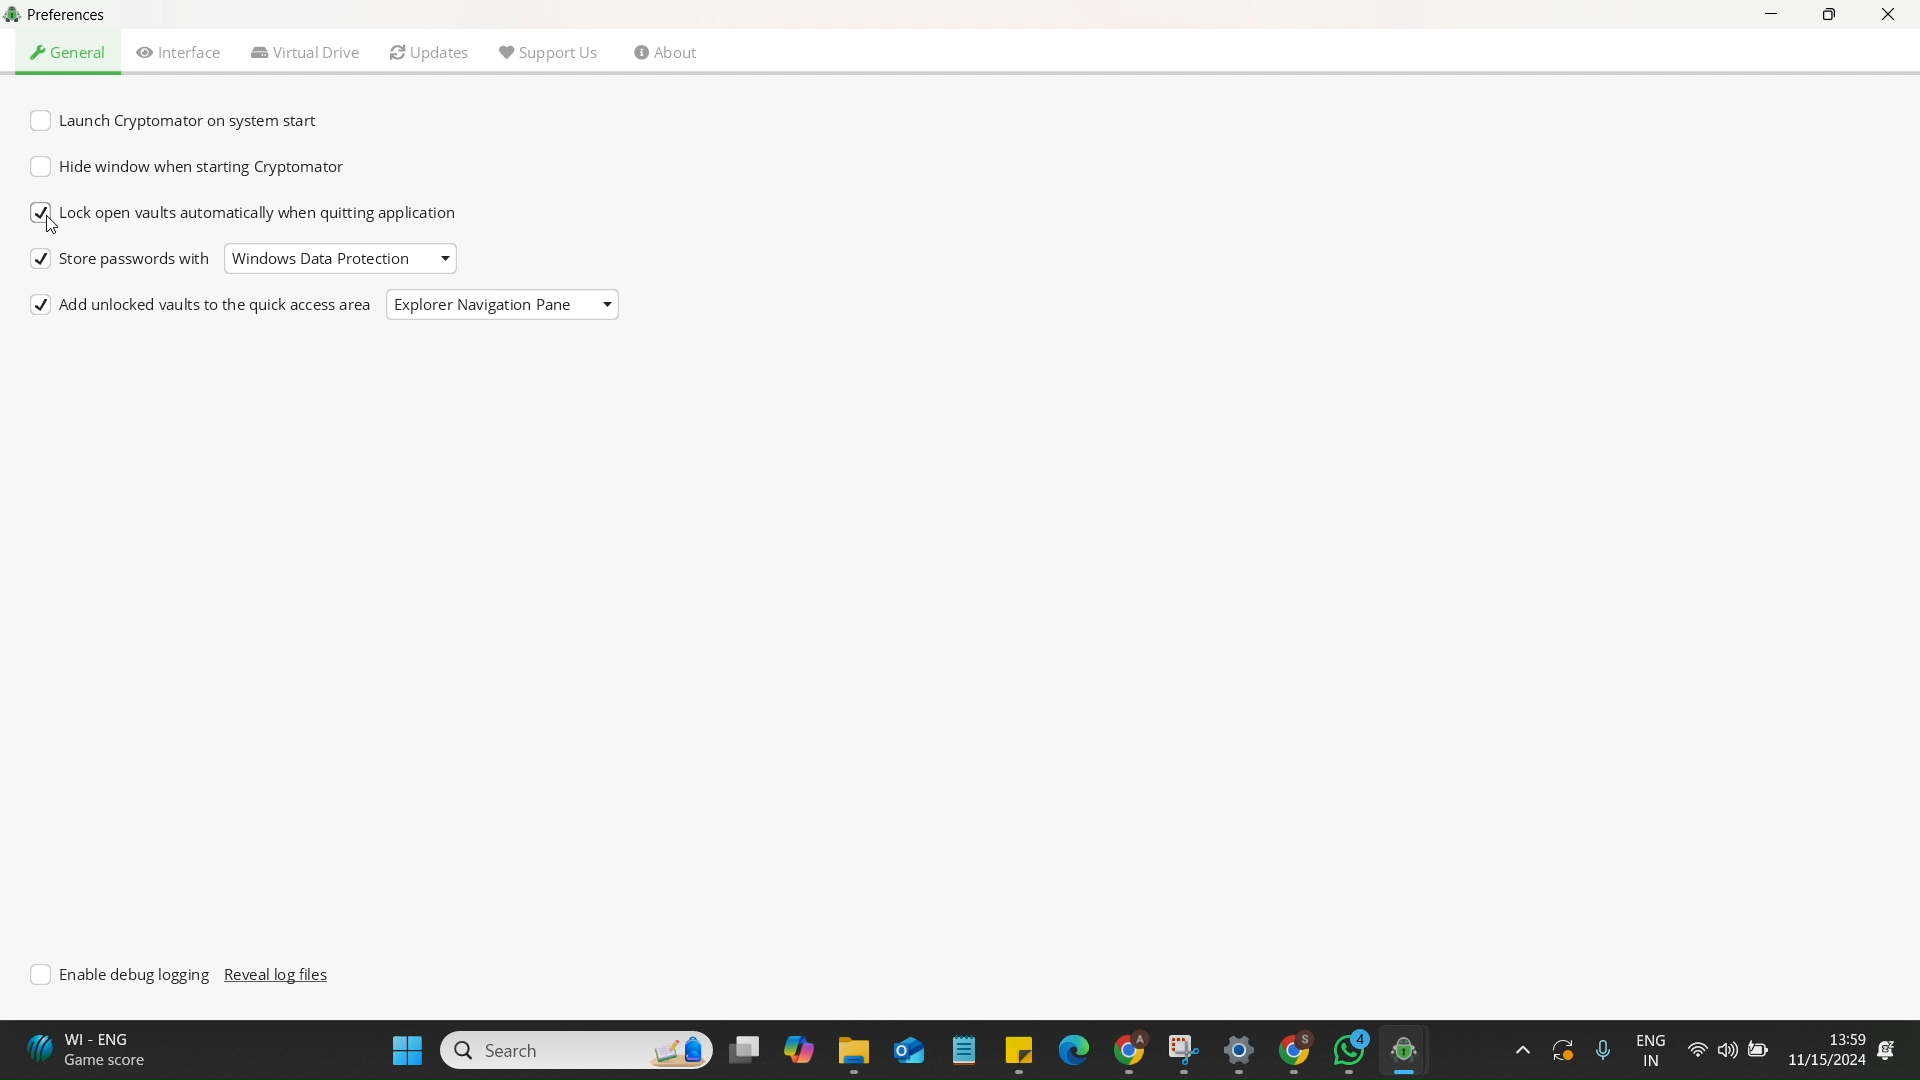  I want to click on Hide Window When using Cryptomator, so click(188, 167).